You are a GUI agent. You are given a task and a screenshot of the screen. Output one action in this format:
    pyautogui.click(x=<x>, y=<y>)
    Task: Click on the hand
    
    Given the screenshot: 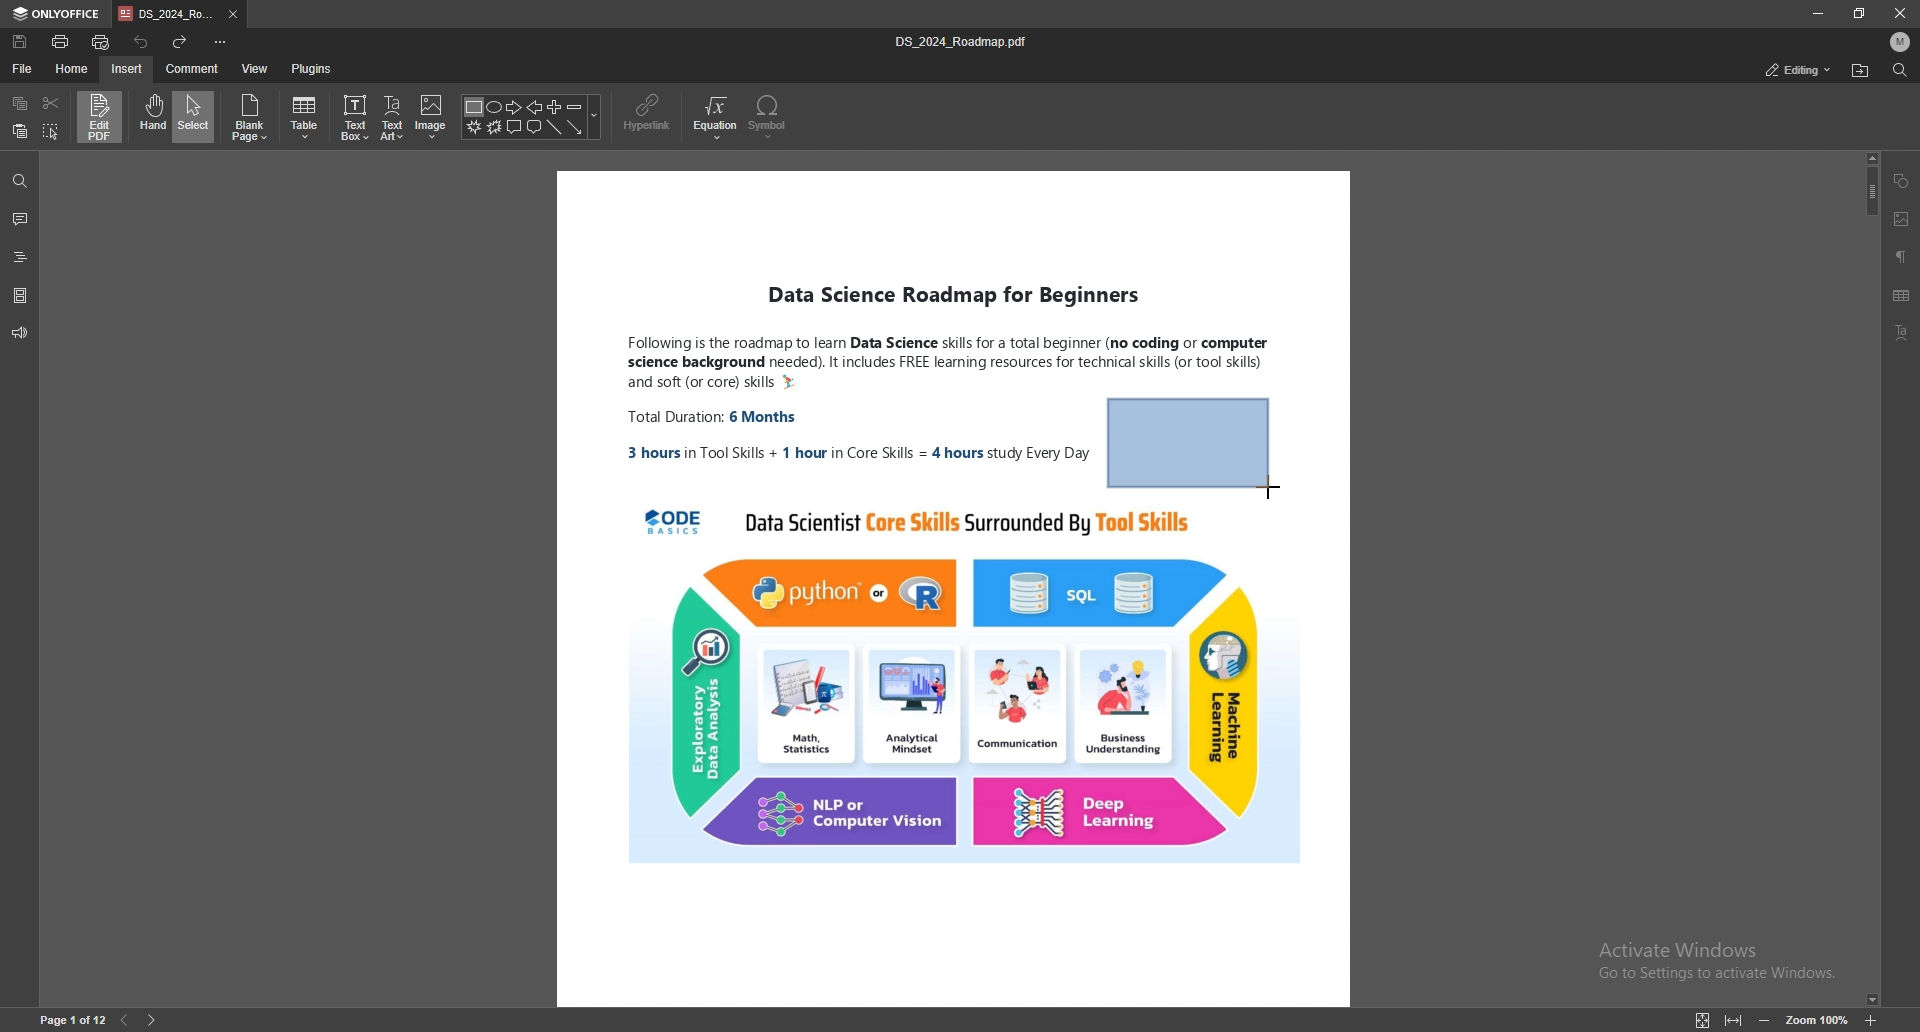 What is the action you would take?
    pyautogui.click(x=151, y=117)
    